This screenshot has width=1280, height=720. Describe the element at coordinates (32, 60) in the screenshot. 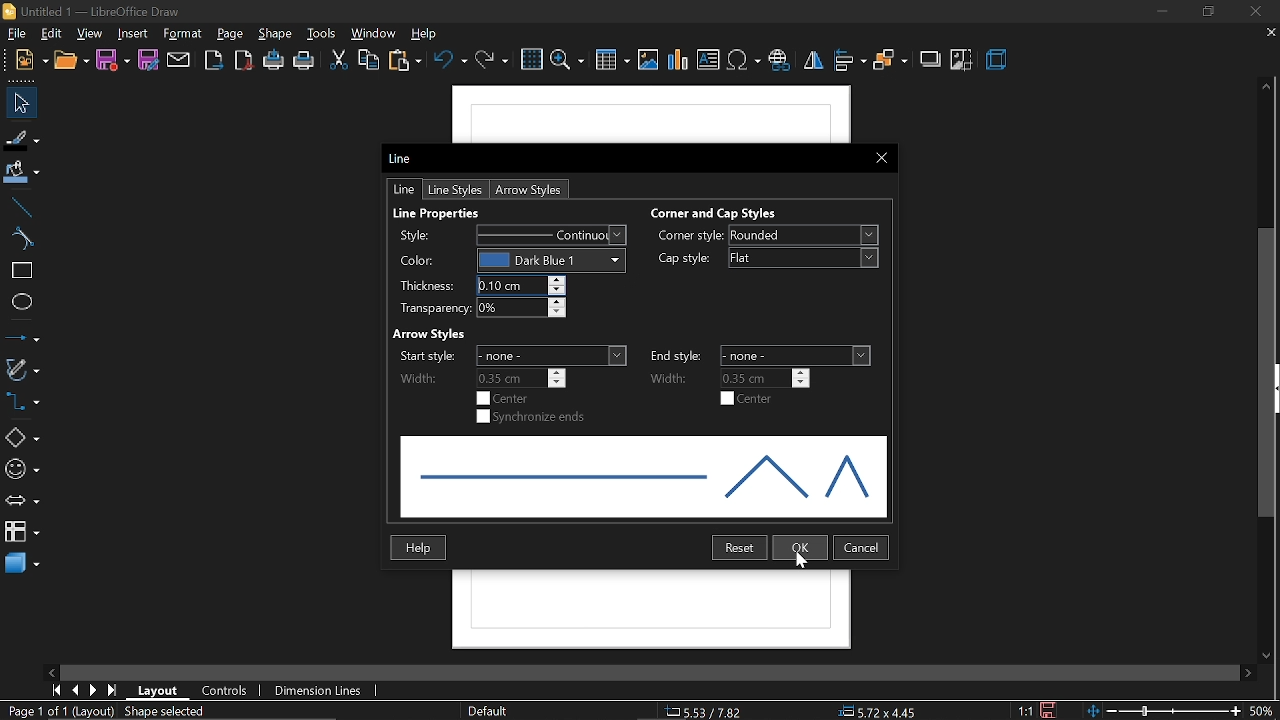

I see `file` at that location.